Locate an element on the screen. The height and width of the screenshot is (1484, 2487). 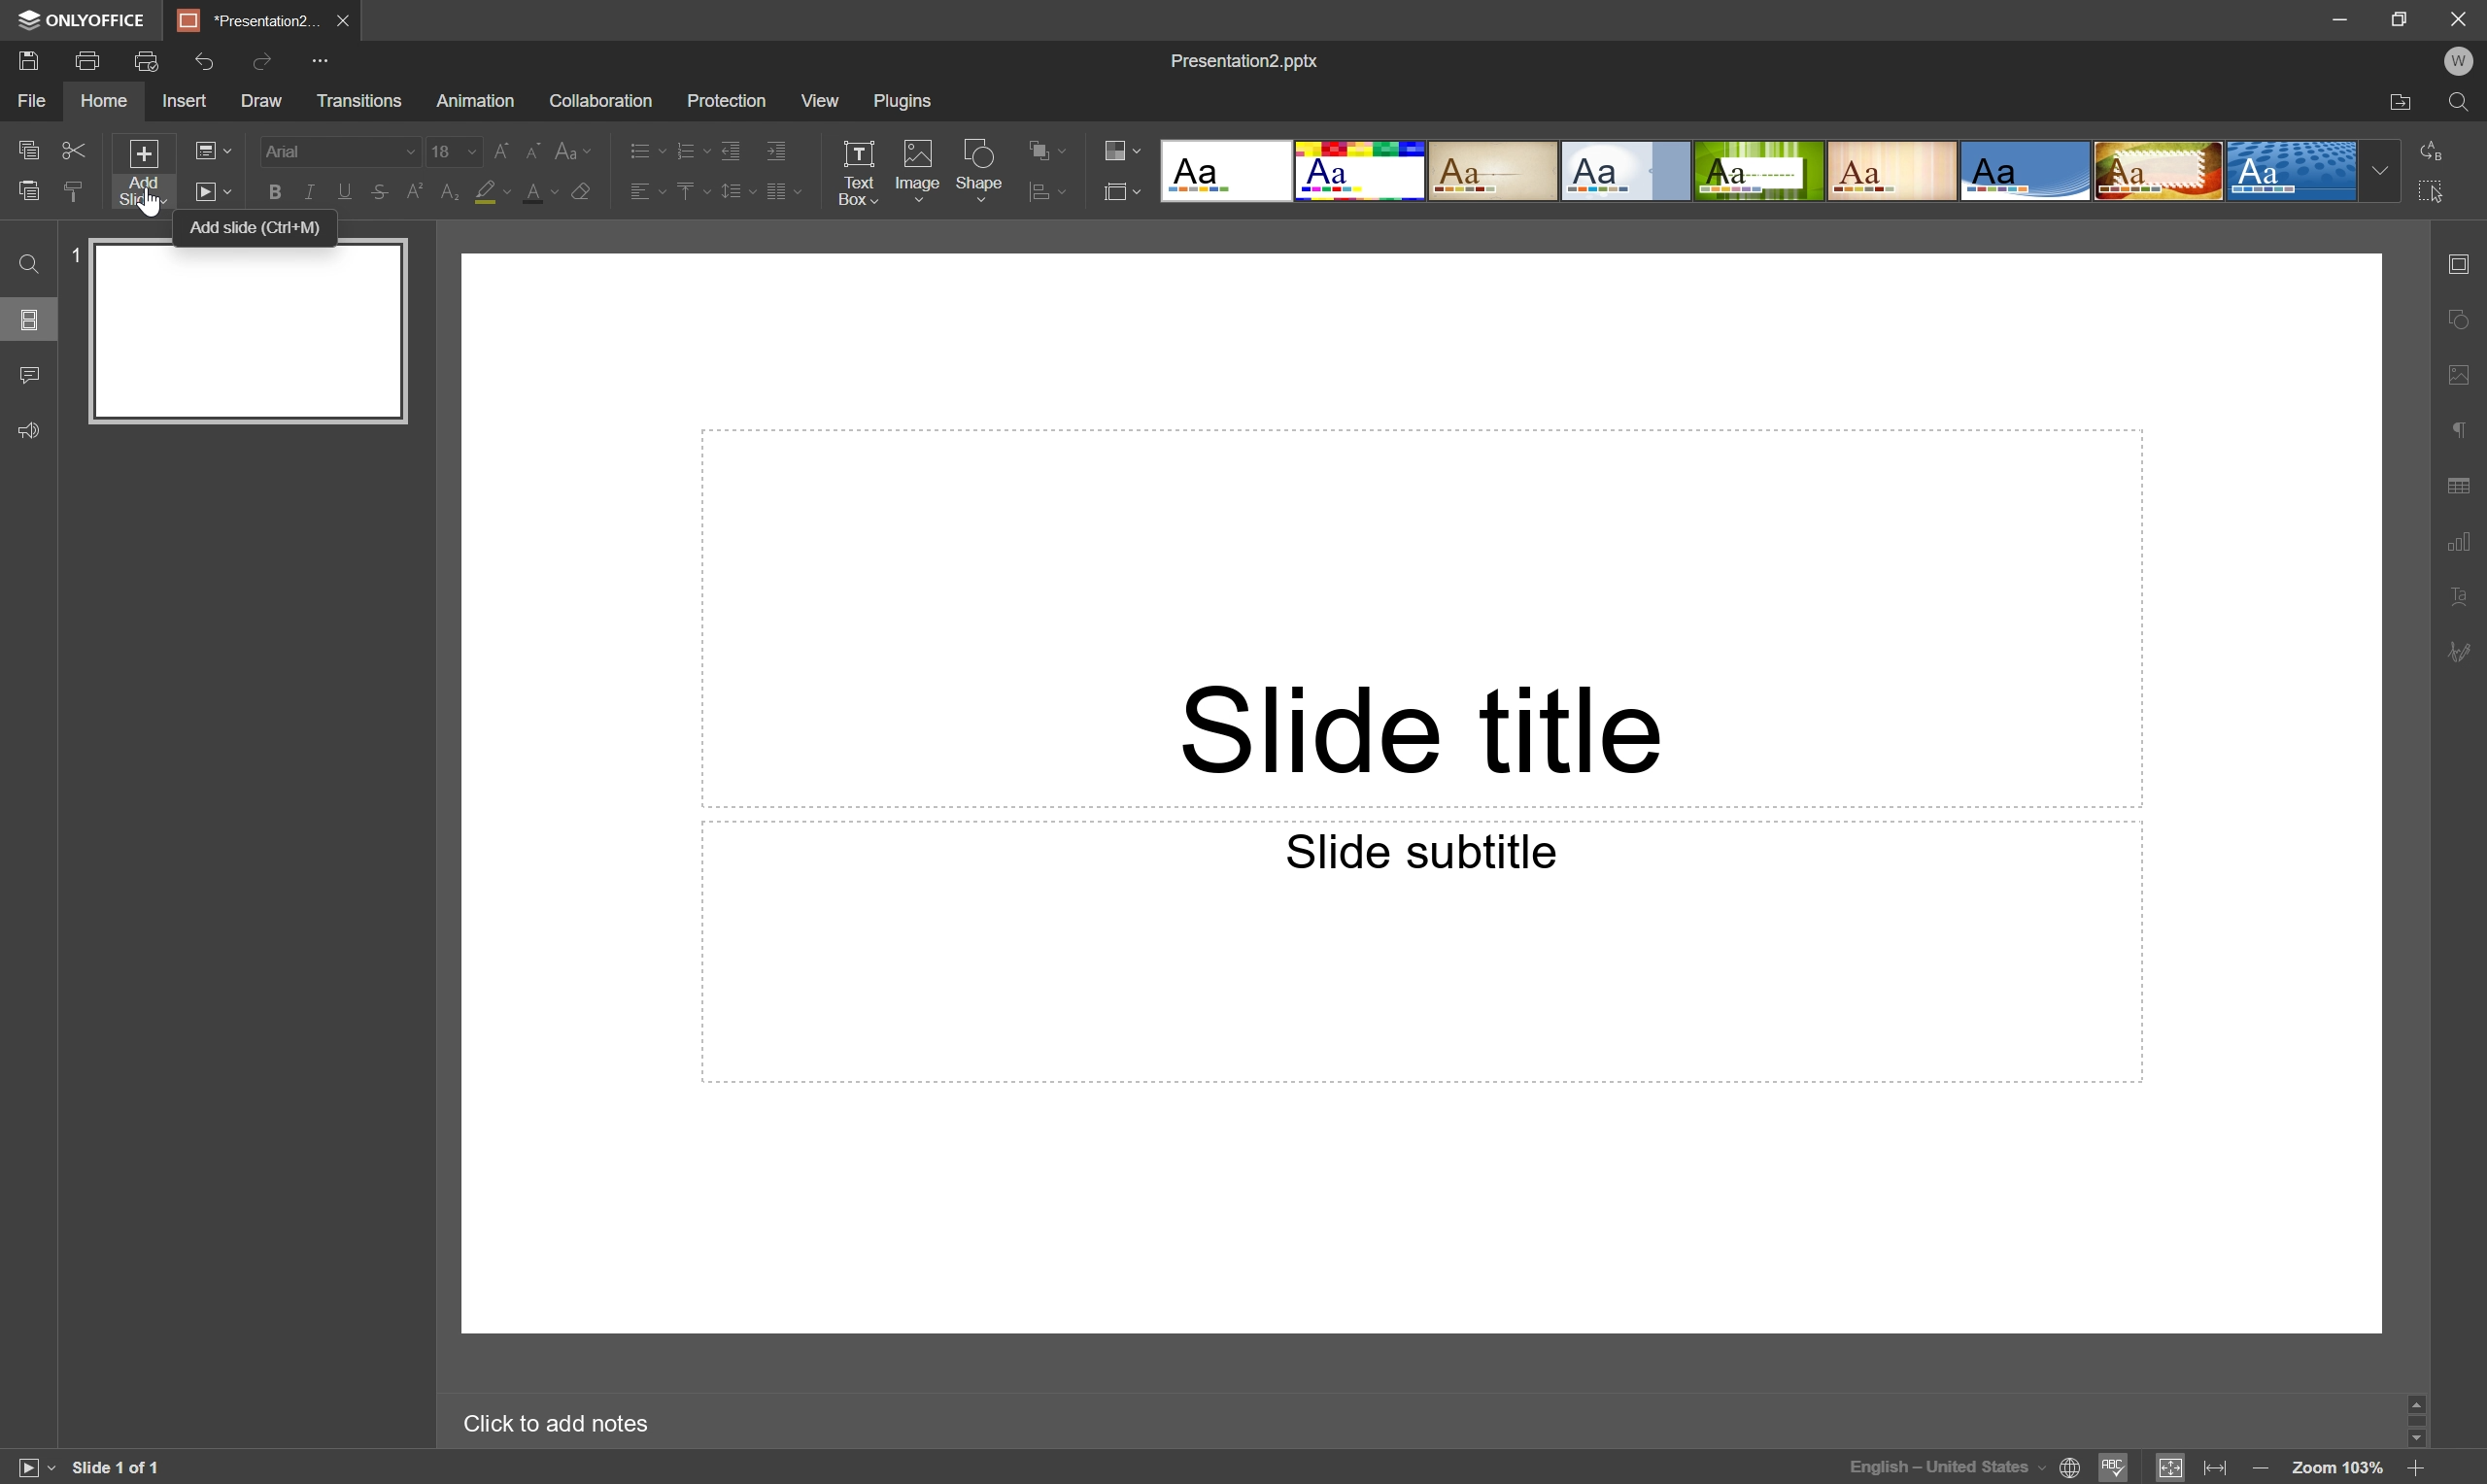
Slide 1 of 1 is located at coordinates (118, 1464).